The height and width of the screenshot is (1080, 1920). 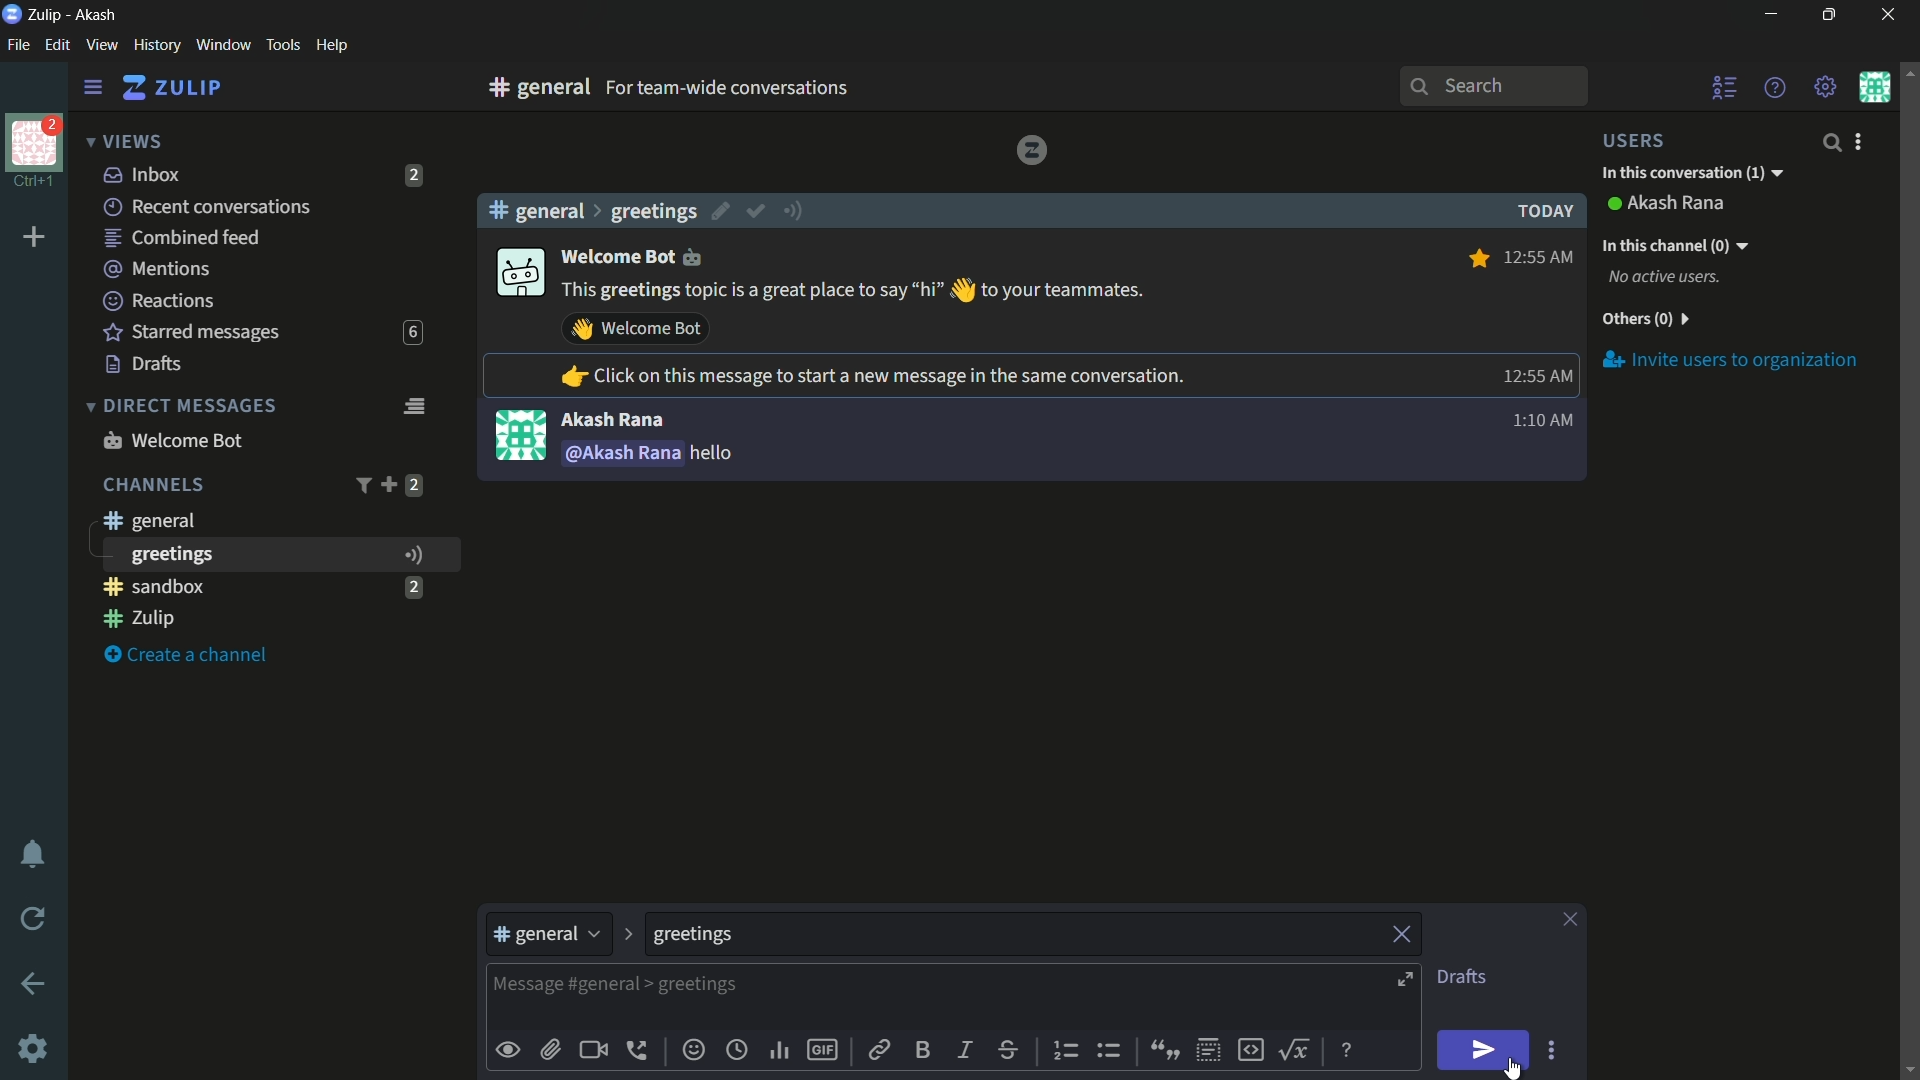 I want to click on This greeting topic is a great place to say hi to your teammates, so click(x=855, y=291).